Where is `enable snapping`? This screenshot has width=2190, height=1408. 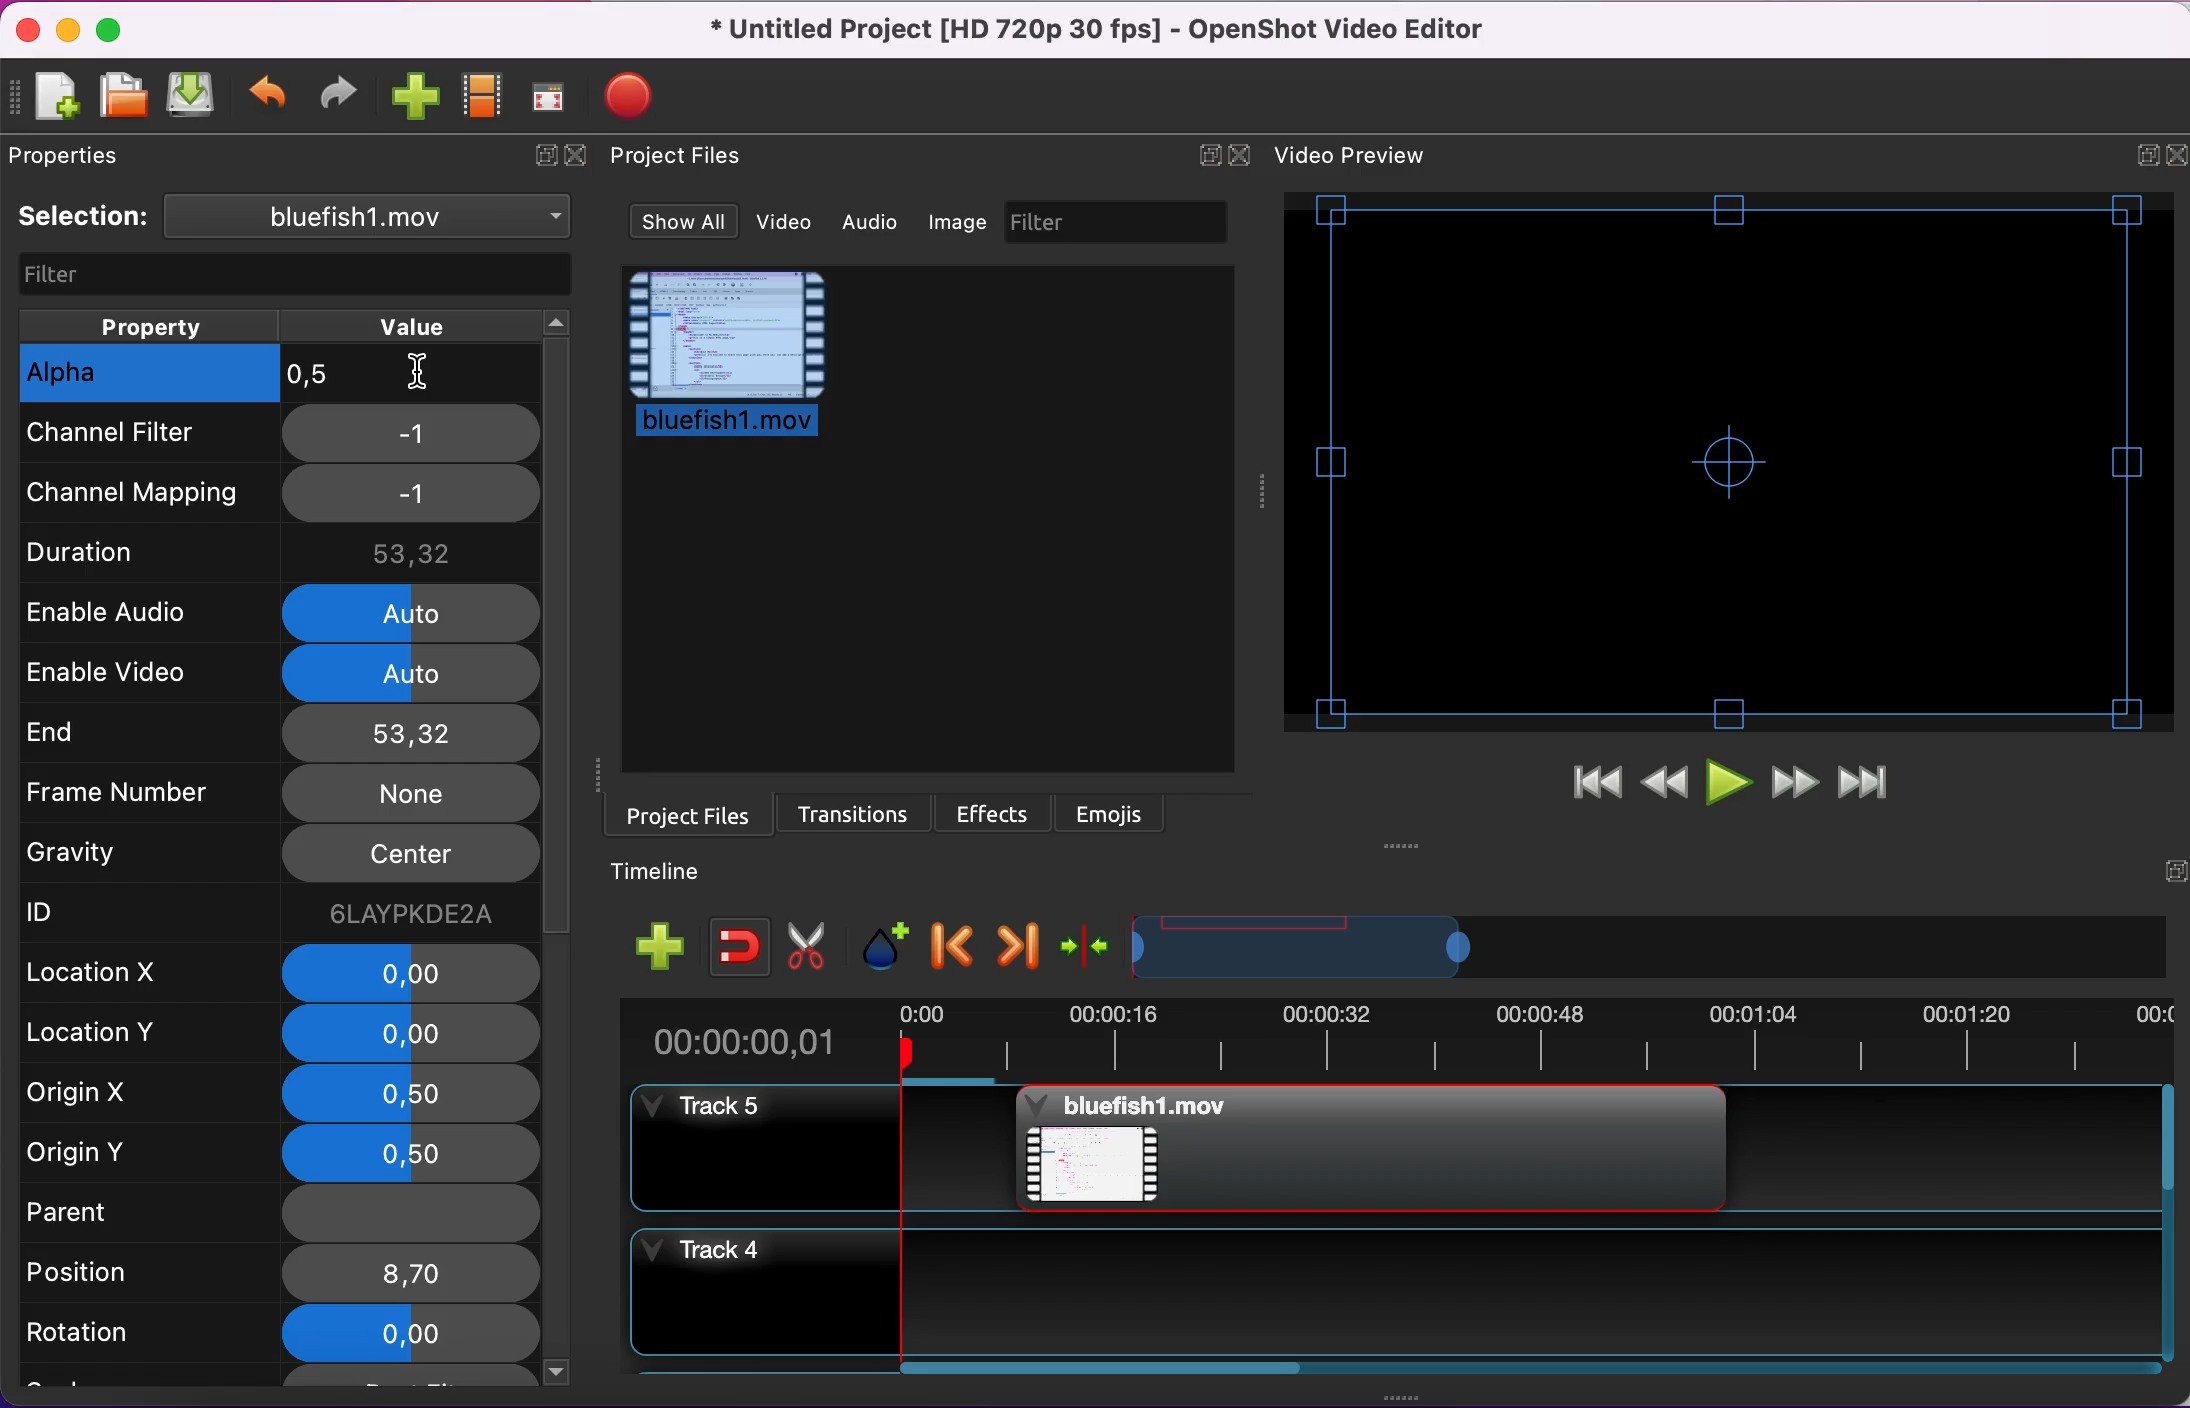 enable snapping is located at coordinates (745, 945).